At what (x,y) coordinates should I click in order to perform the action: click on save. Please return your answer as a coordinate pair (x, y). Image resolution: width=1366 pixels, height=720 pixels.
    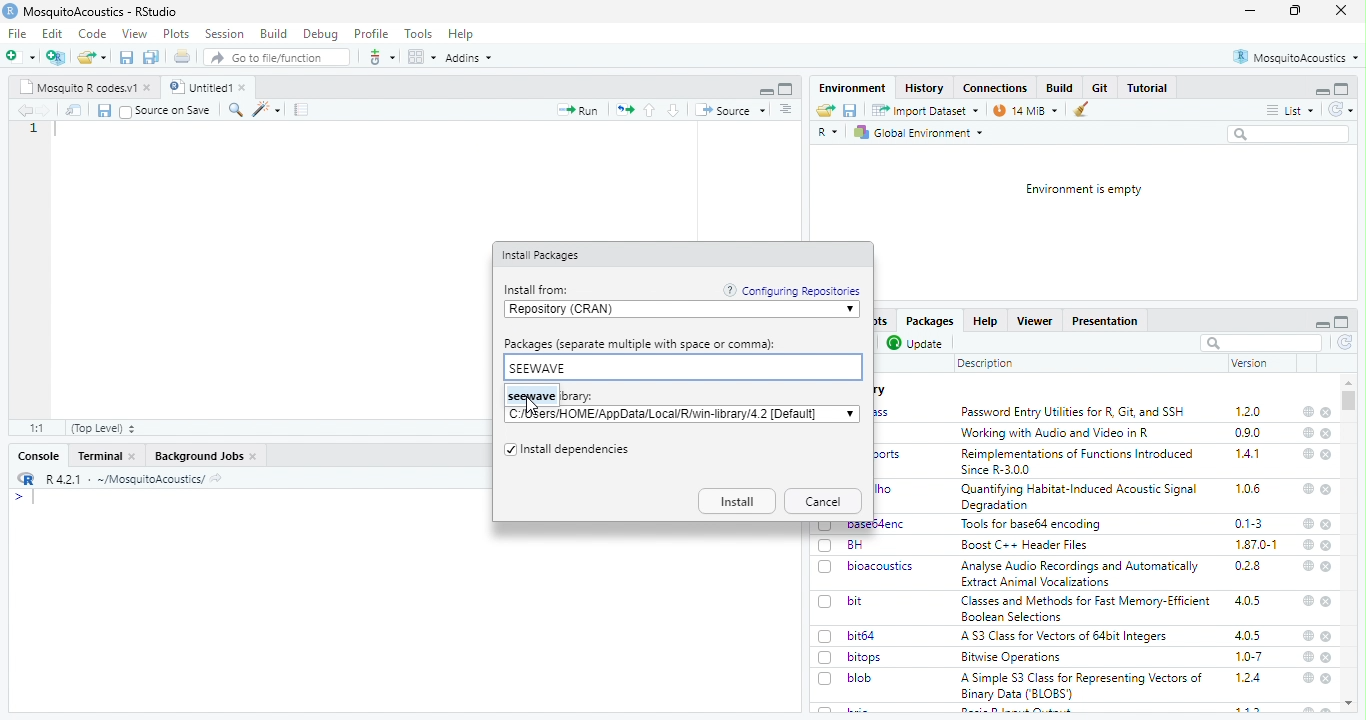
    Looking at the image, I should click on (127, 58).